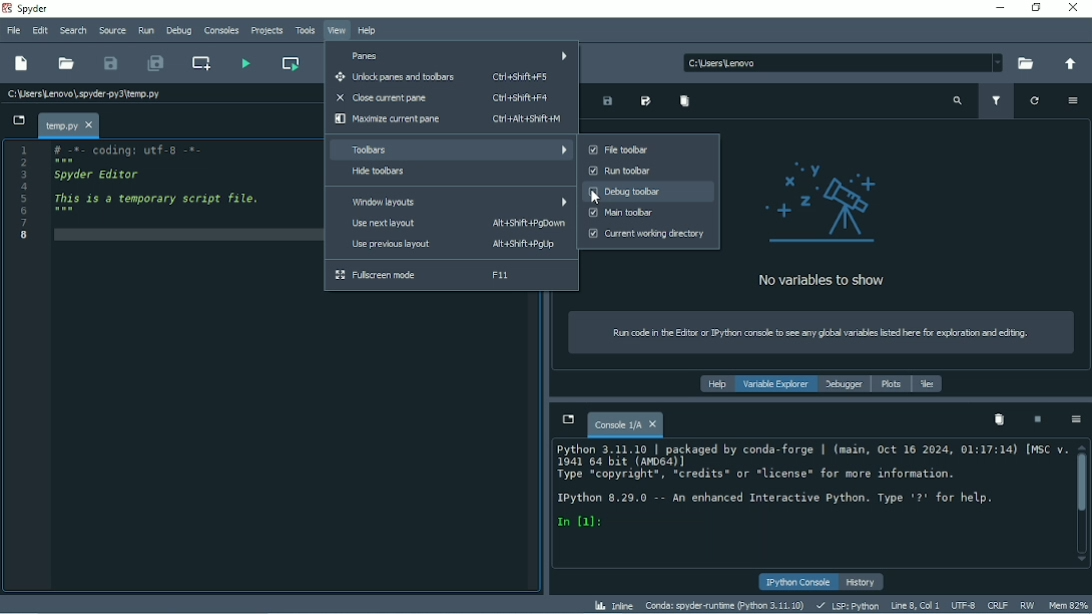 The image size is (1092, 614). What do you see at coordinates (1068, 606) in the screenshot?
I see `Mem` at bounding box center [1068, 606].